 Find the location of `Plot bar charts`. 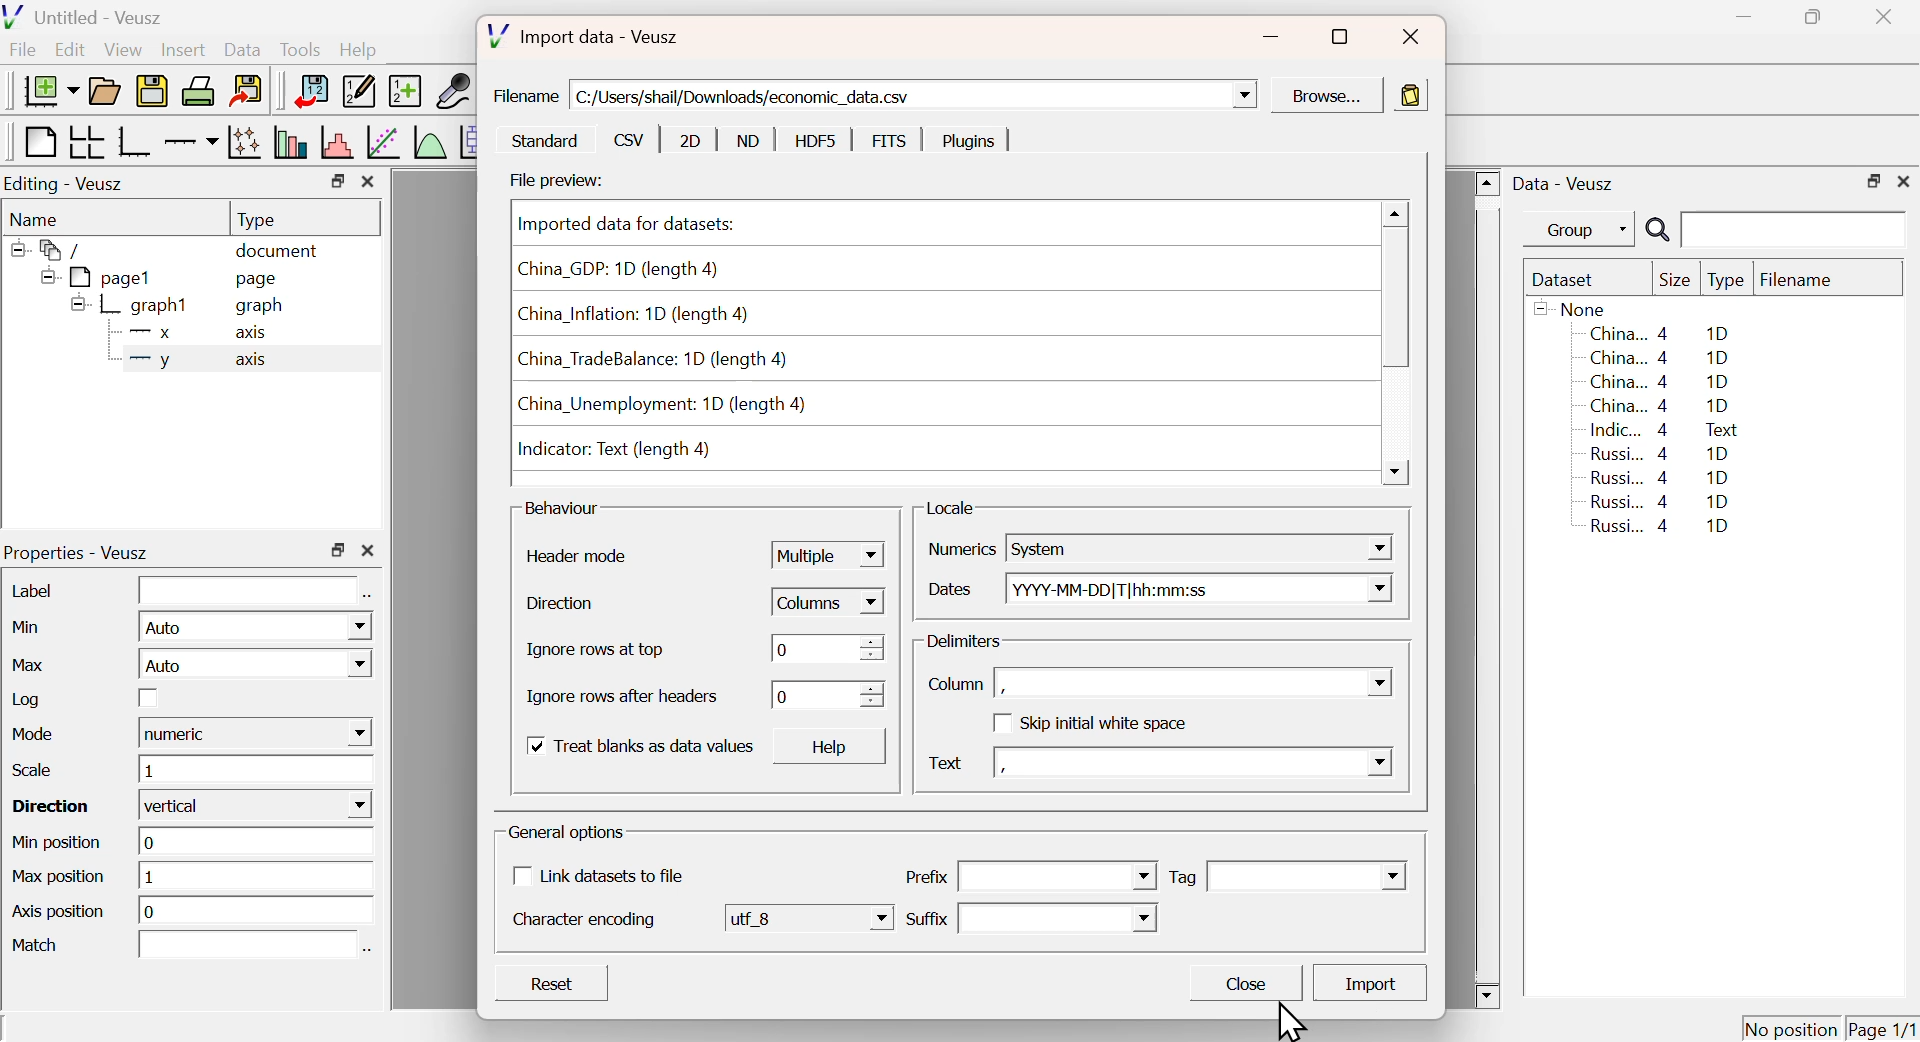

Plot bar charts is located at coordinates (290, 142).